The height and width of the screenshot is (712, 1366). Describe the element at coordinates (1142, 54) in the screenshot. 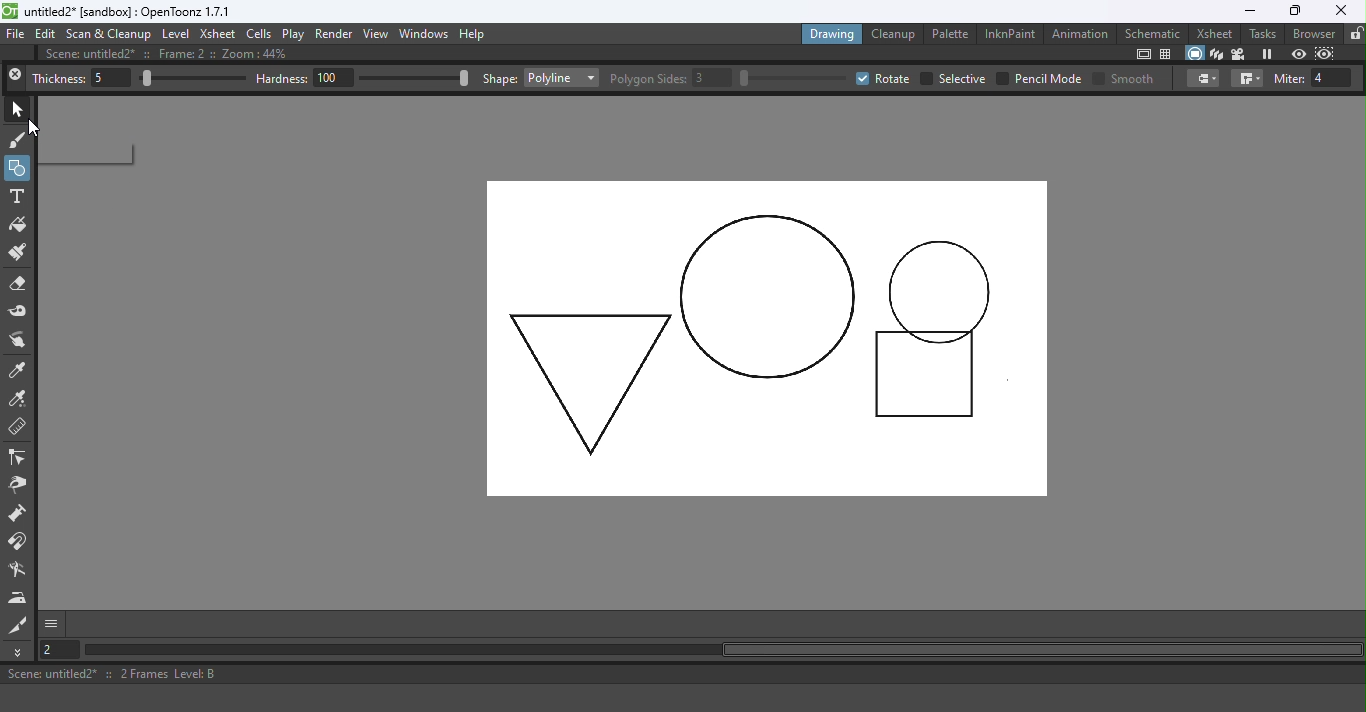

I see `Safe area` at that location.